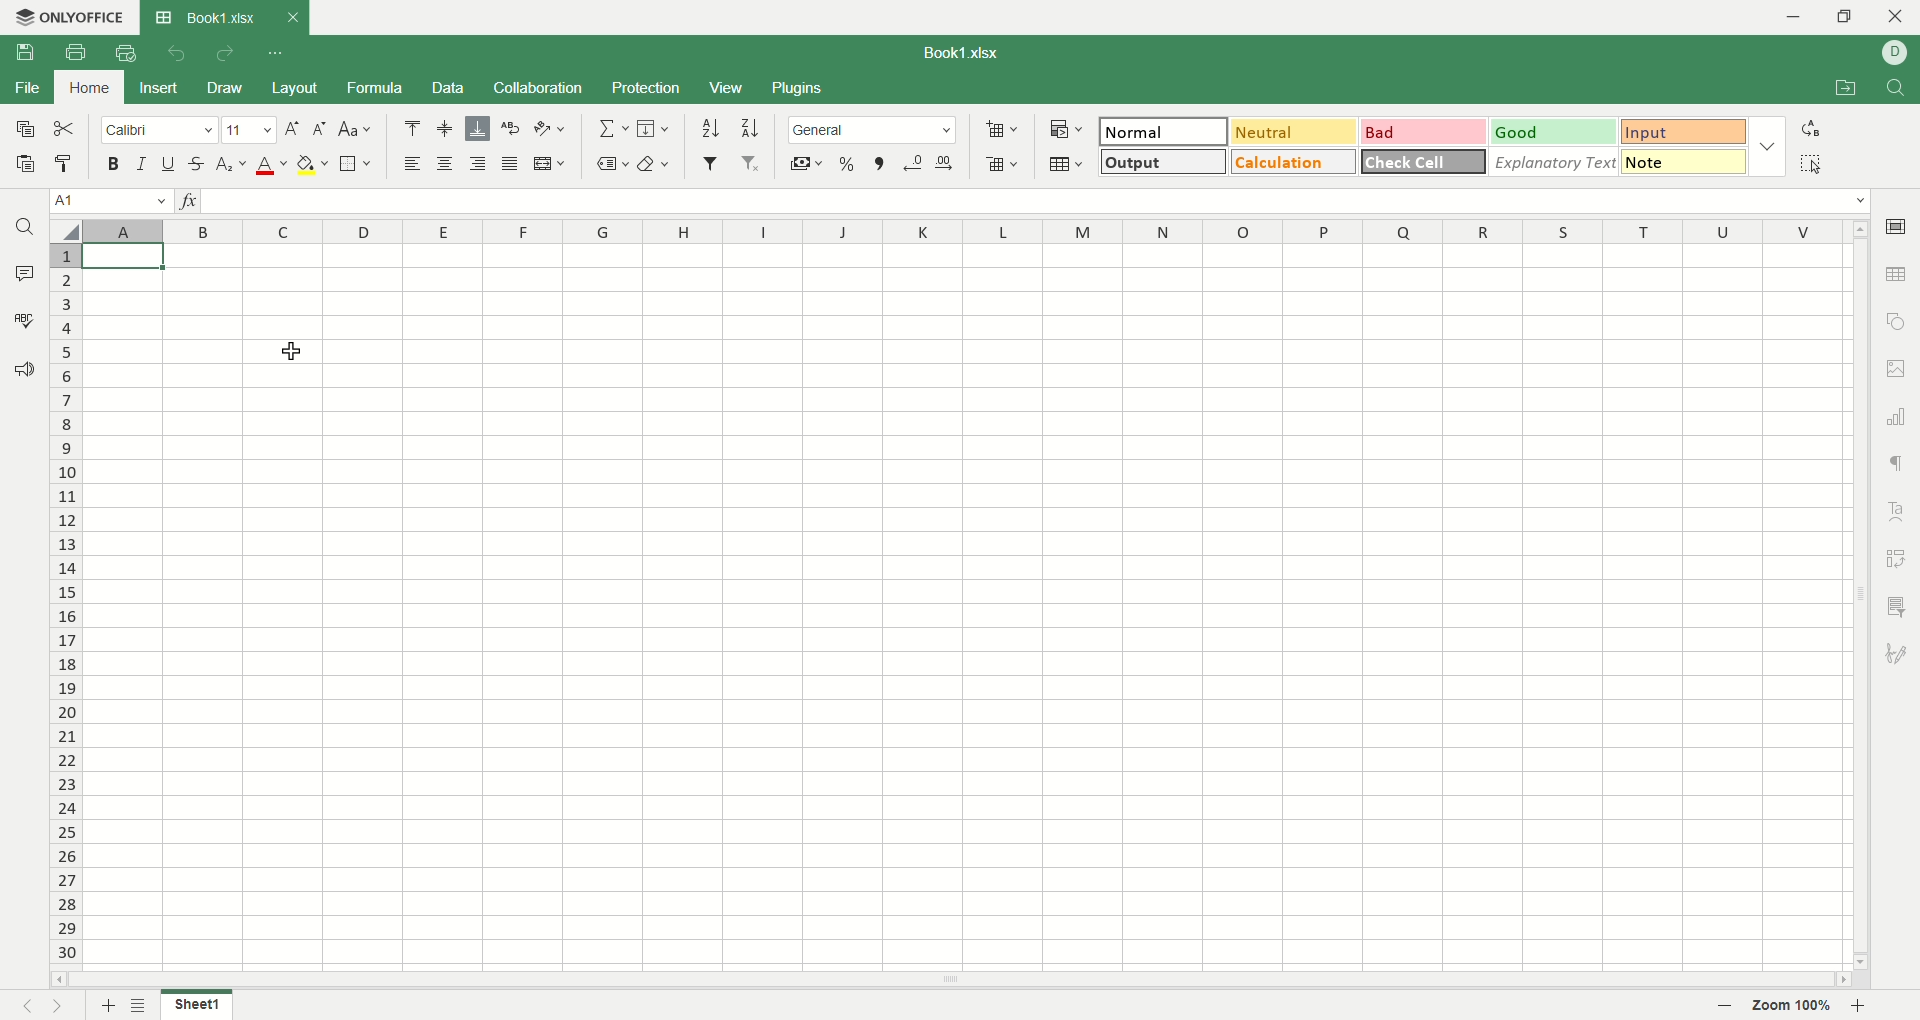  What do you see at coordinates (224, 55) in the screenshot?
I see `redo` at bounding box center [224, 55].